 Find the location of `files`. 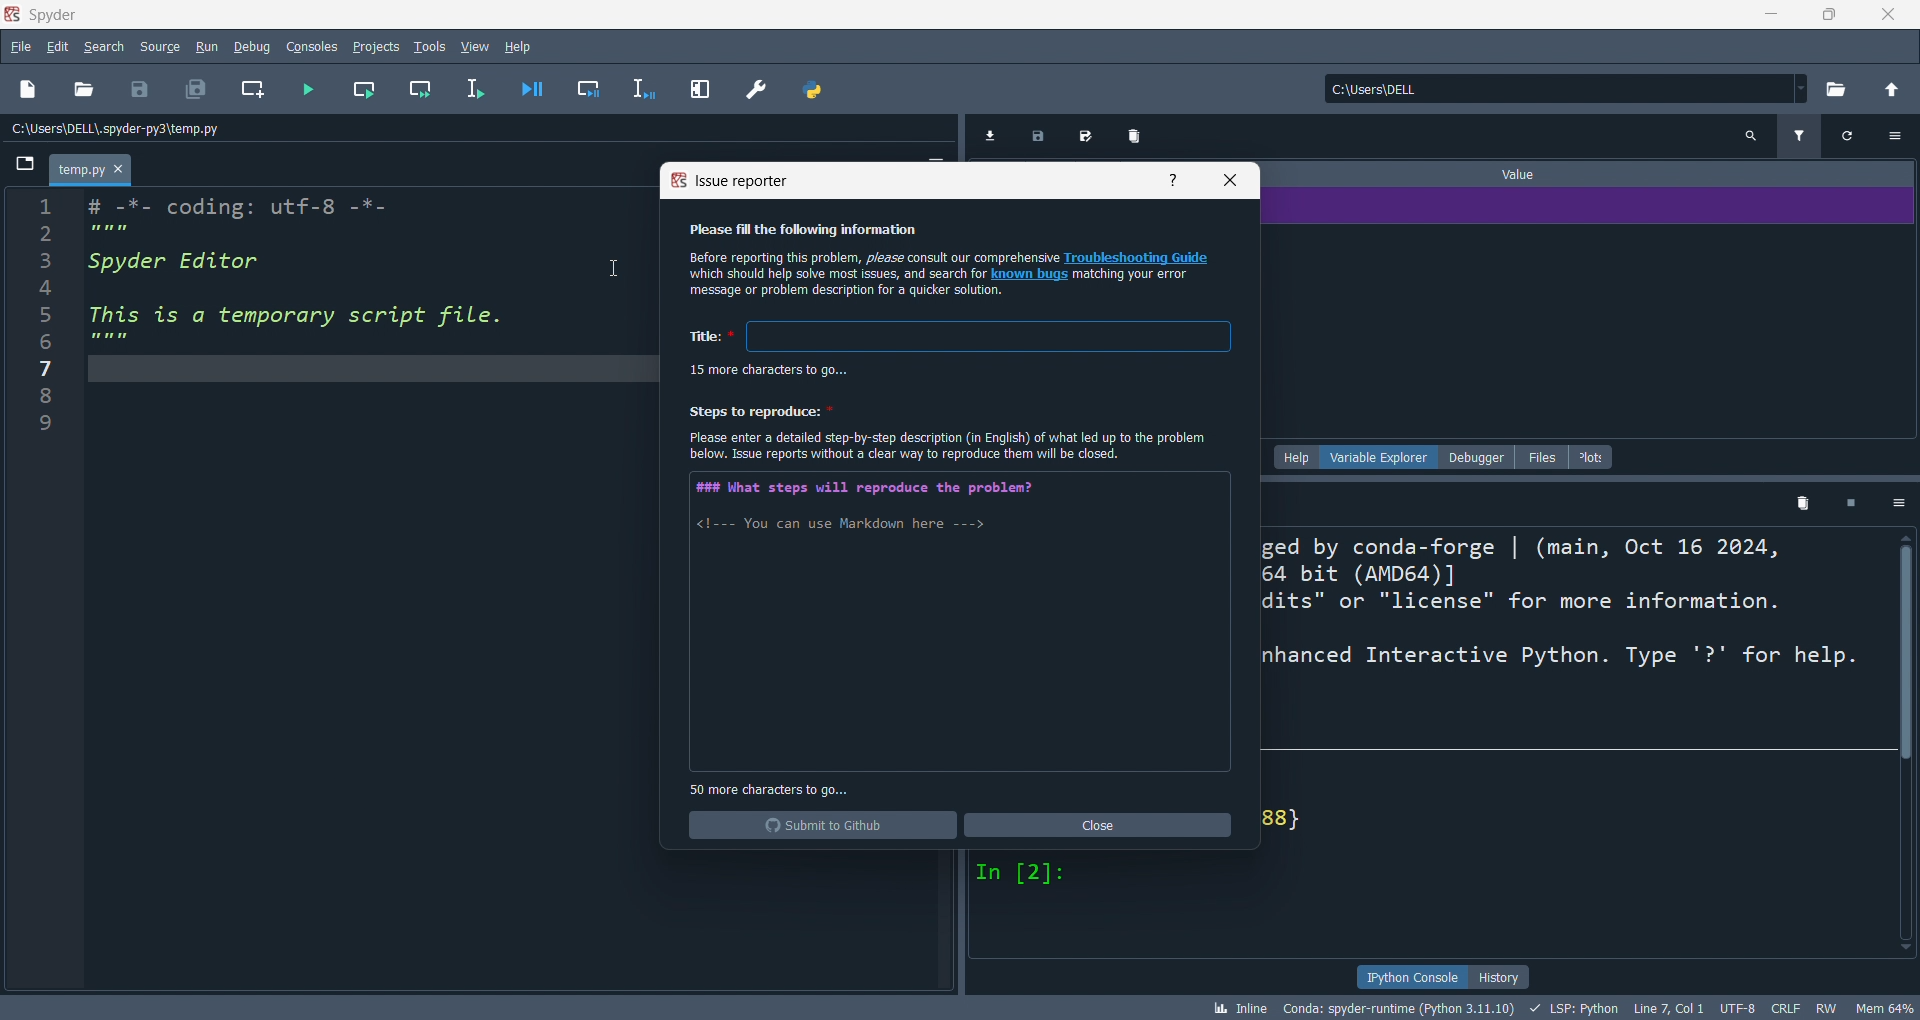

files is located at coordinates (1545, 456).